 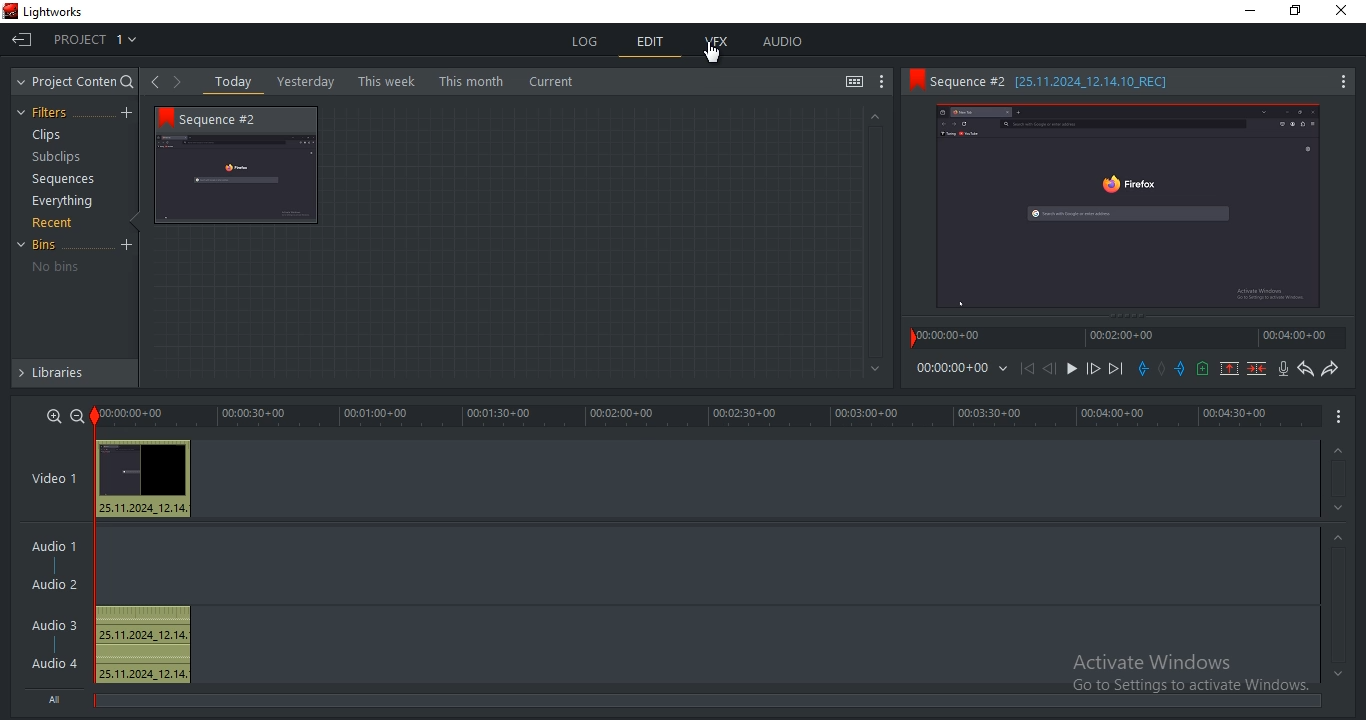 What do you see at coordinates (1254, 12) in the screenshot?
I see `minimize` at bounding box center [1254, 12].